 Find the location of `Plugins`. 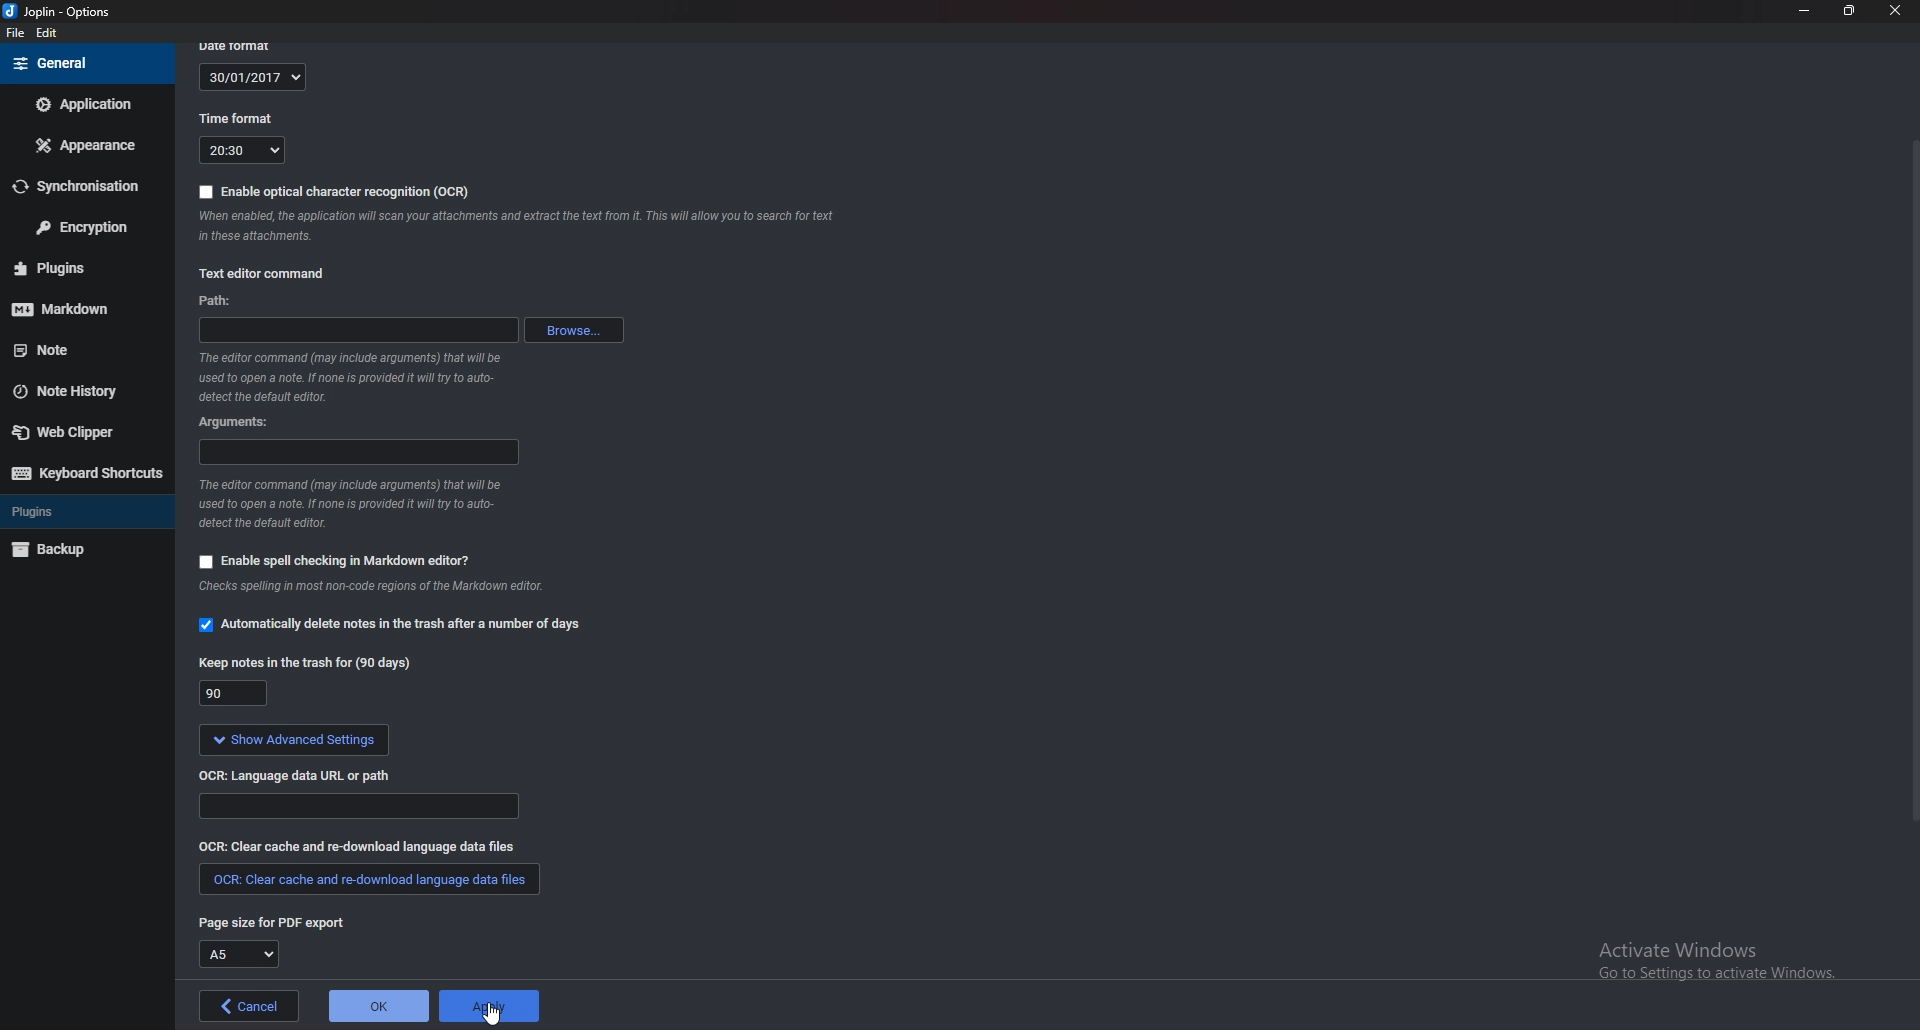

Plugins is located at coordinates (73, 511).